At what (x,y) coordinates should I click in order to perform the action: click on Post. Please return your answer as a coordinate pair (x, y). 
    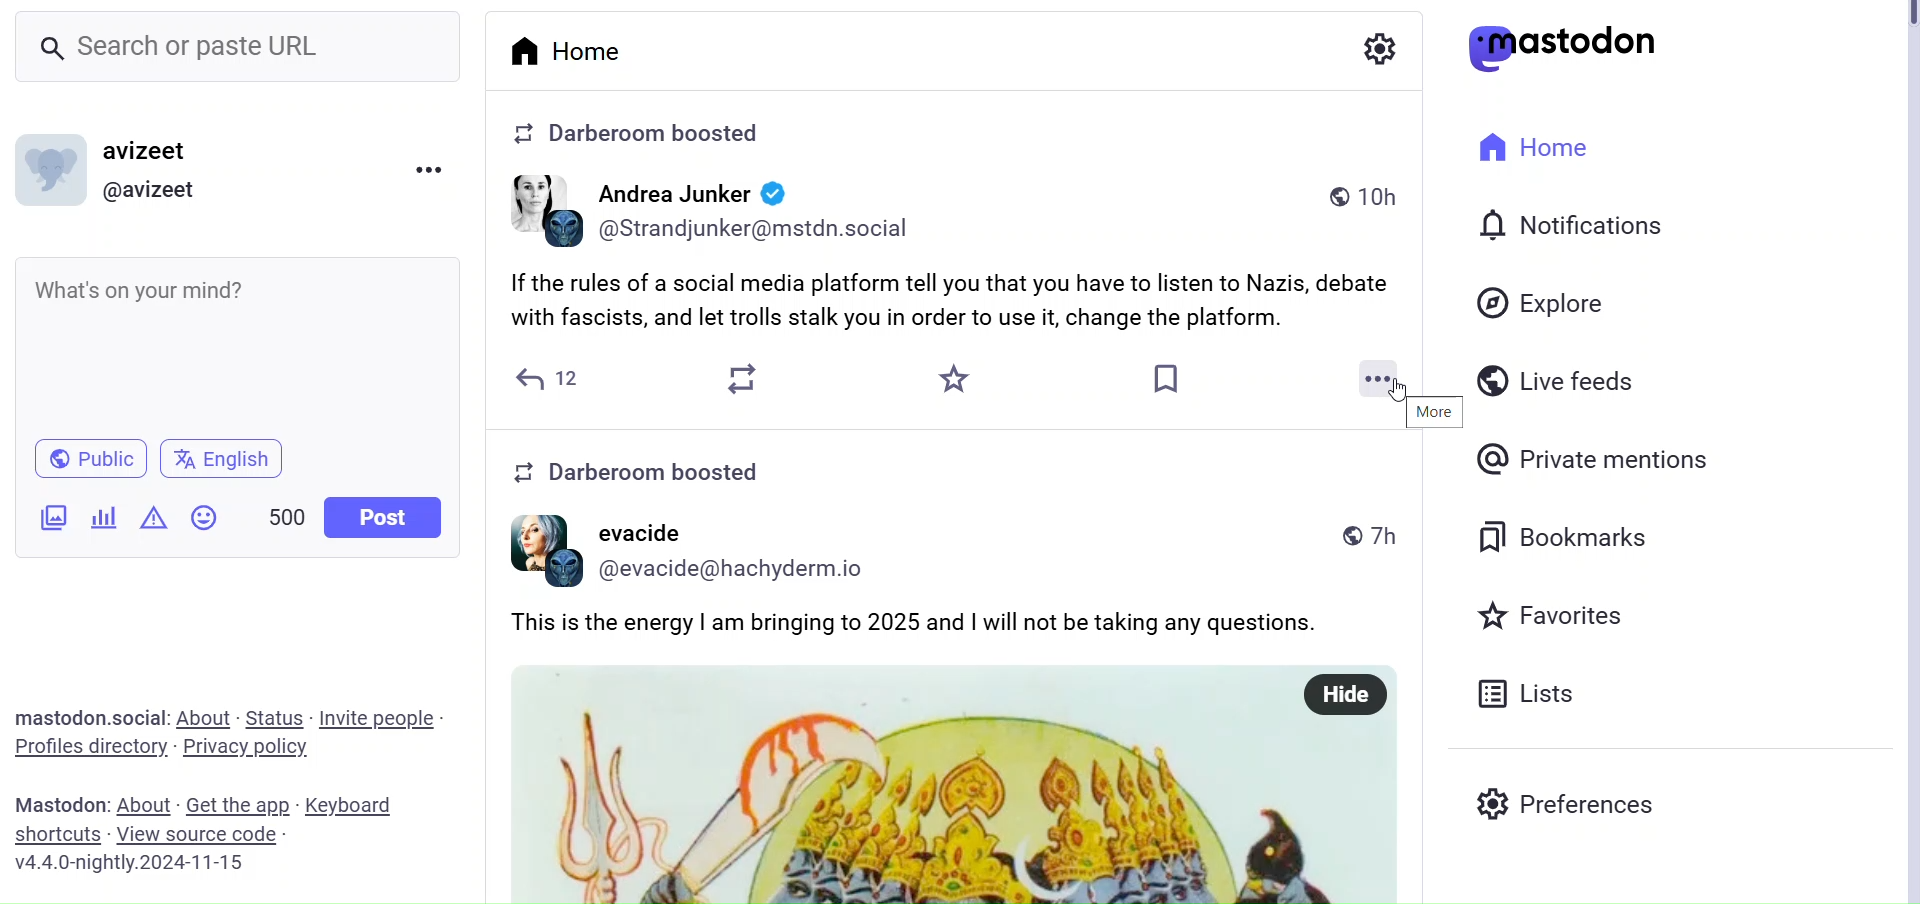
    Looking at the image, I should click on (973, 306).